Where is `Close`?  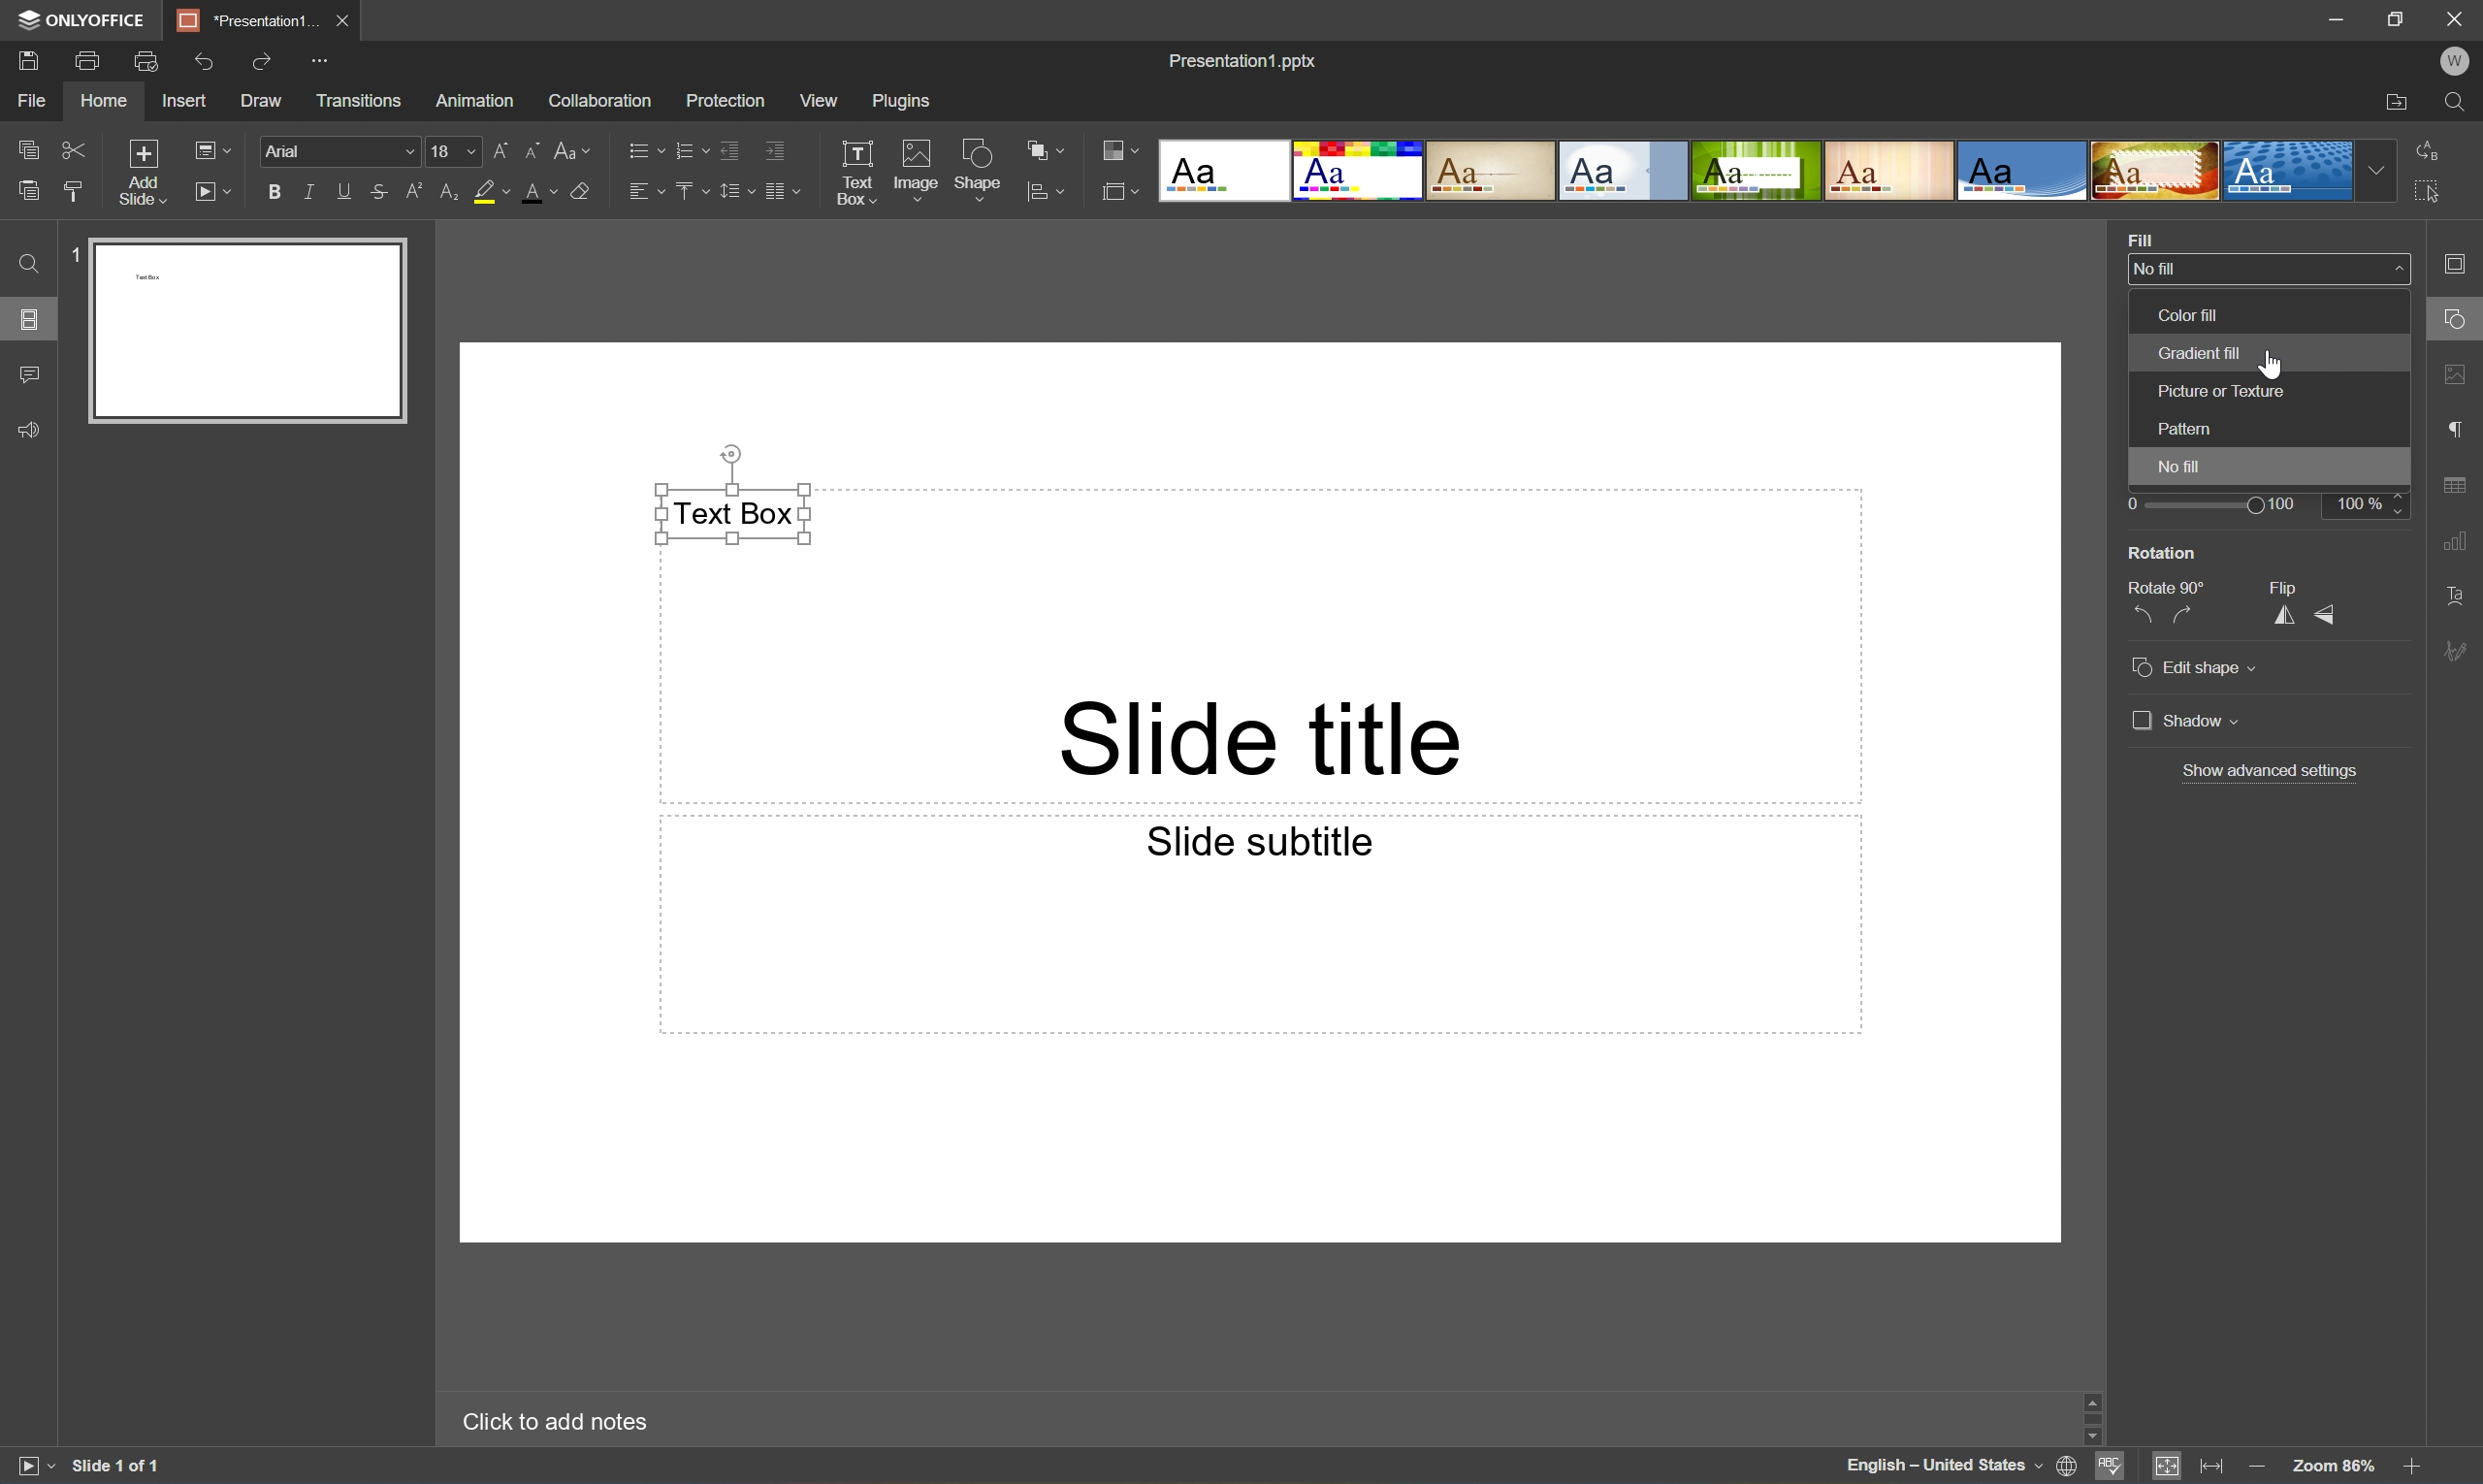 Close is located at coordinates (2458, 18).